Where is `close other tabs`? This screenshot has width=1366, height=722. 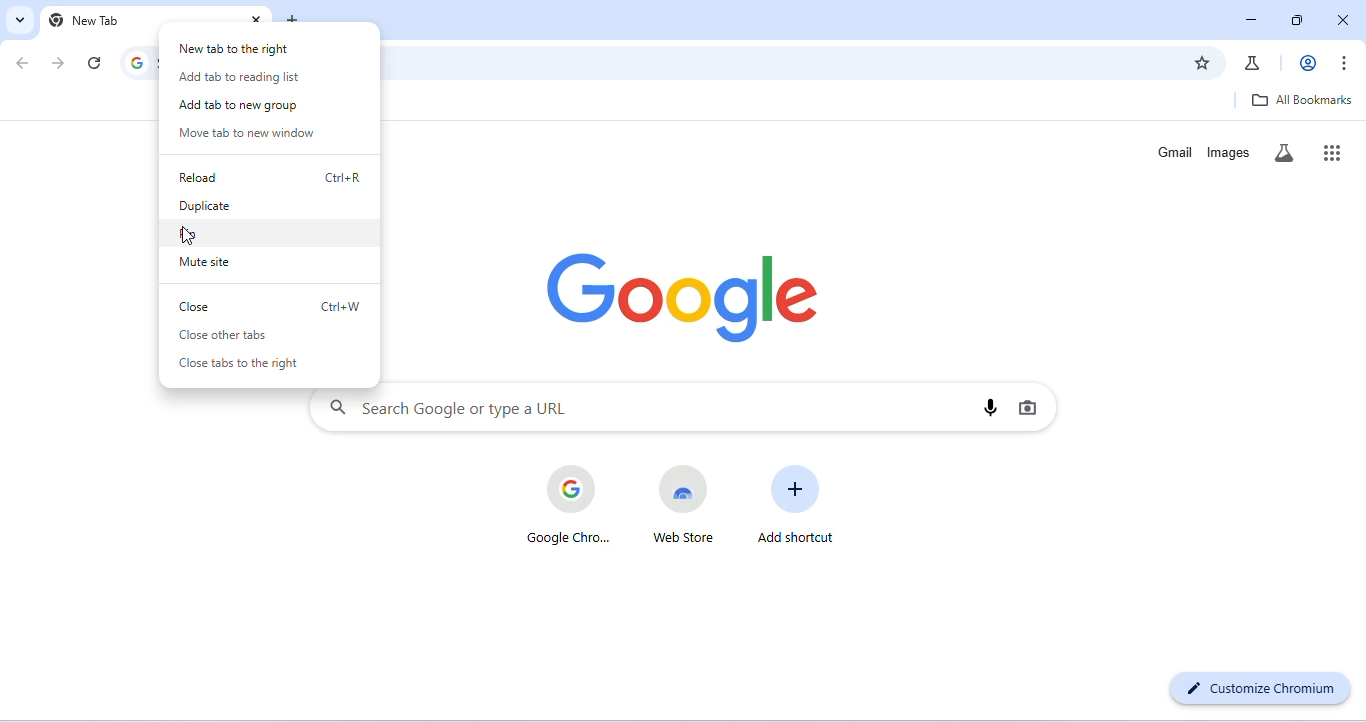
close other tabs is located at coordinates (250, 338).